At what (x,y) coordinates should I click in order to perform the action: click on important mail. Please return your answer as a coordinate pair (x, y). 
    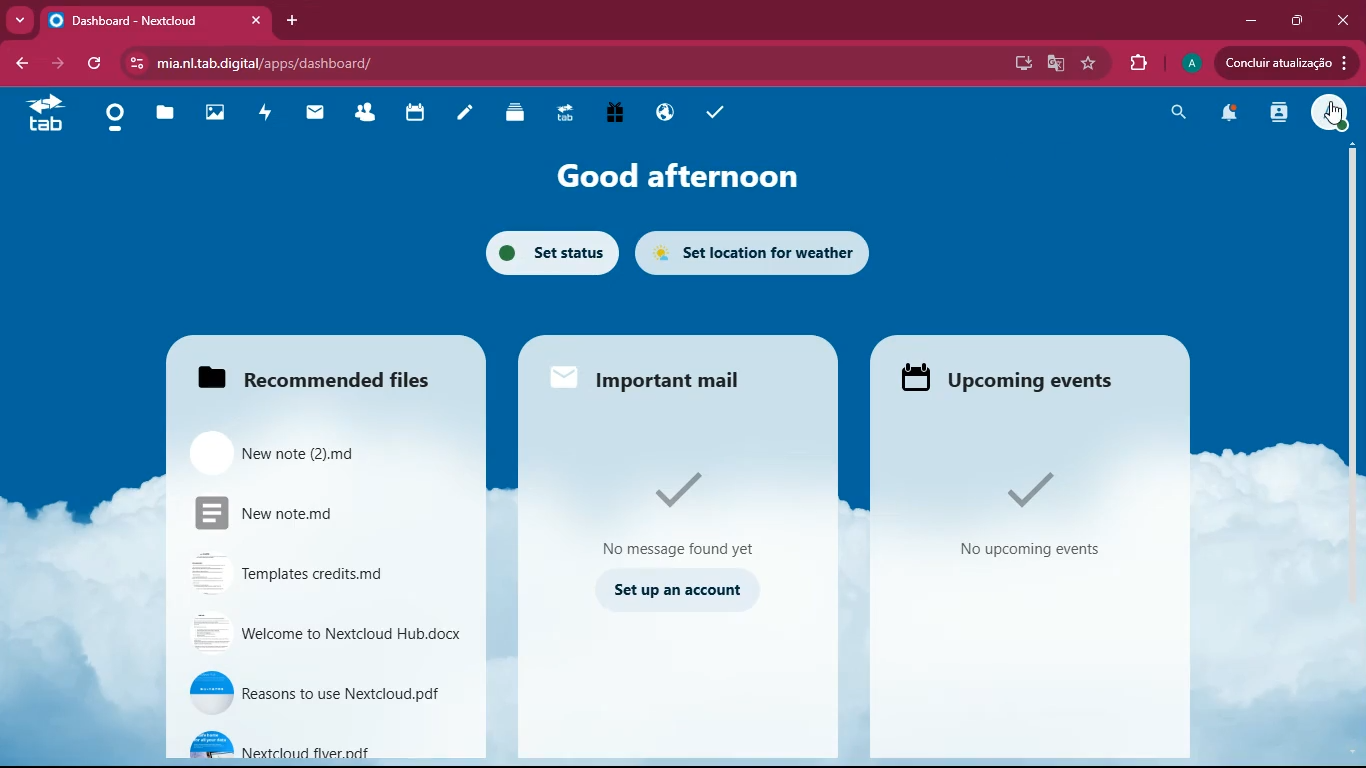
    Looking at the image, I should click on (674, 376).